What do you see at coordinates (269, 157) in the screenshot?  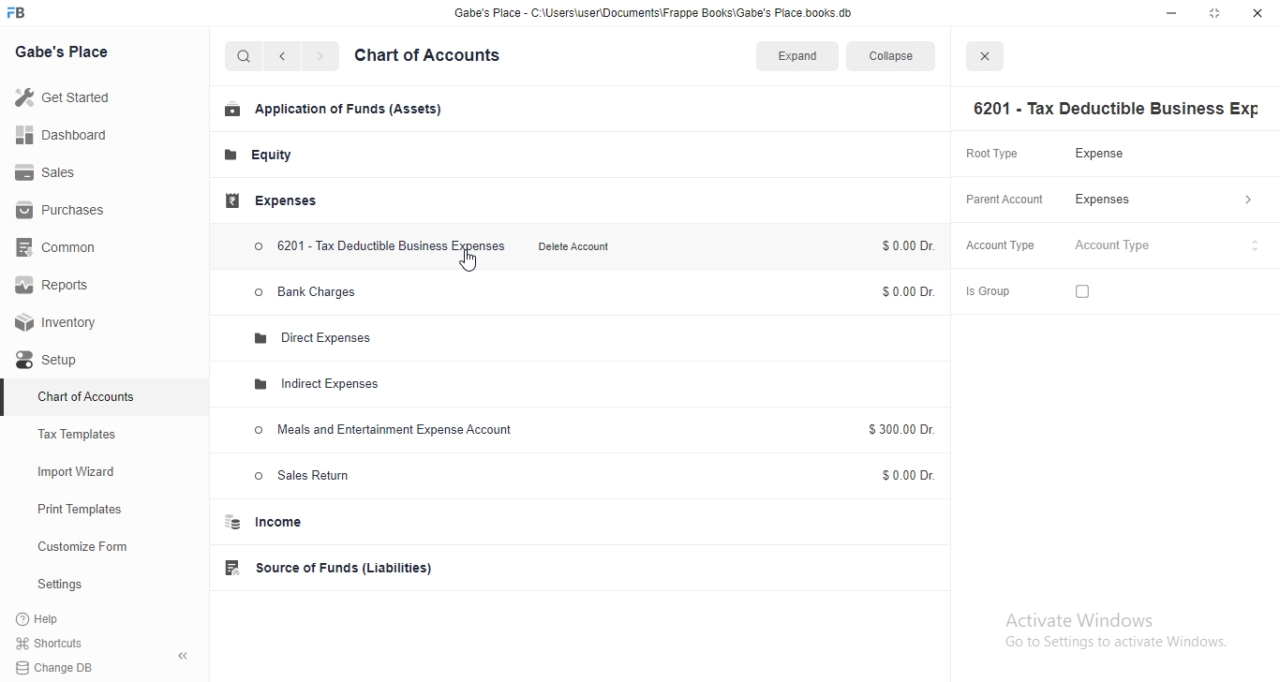 I see `Equity` at bounding box center [269, 157].